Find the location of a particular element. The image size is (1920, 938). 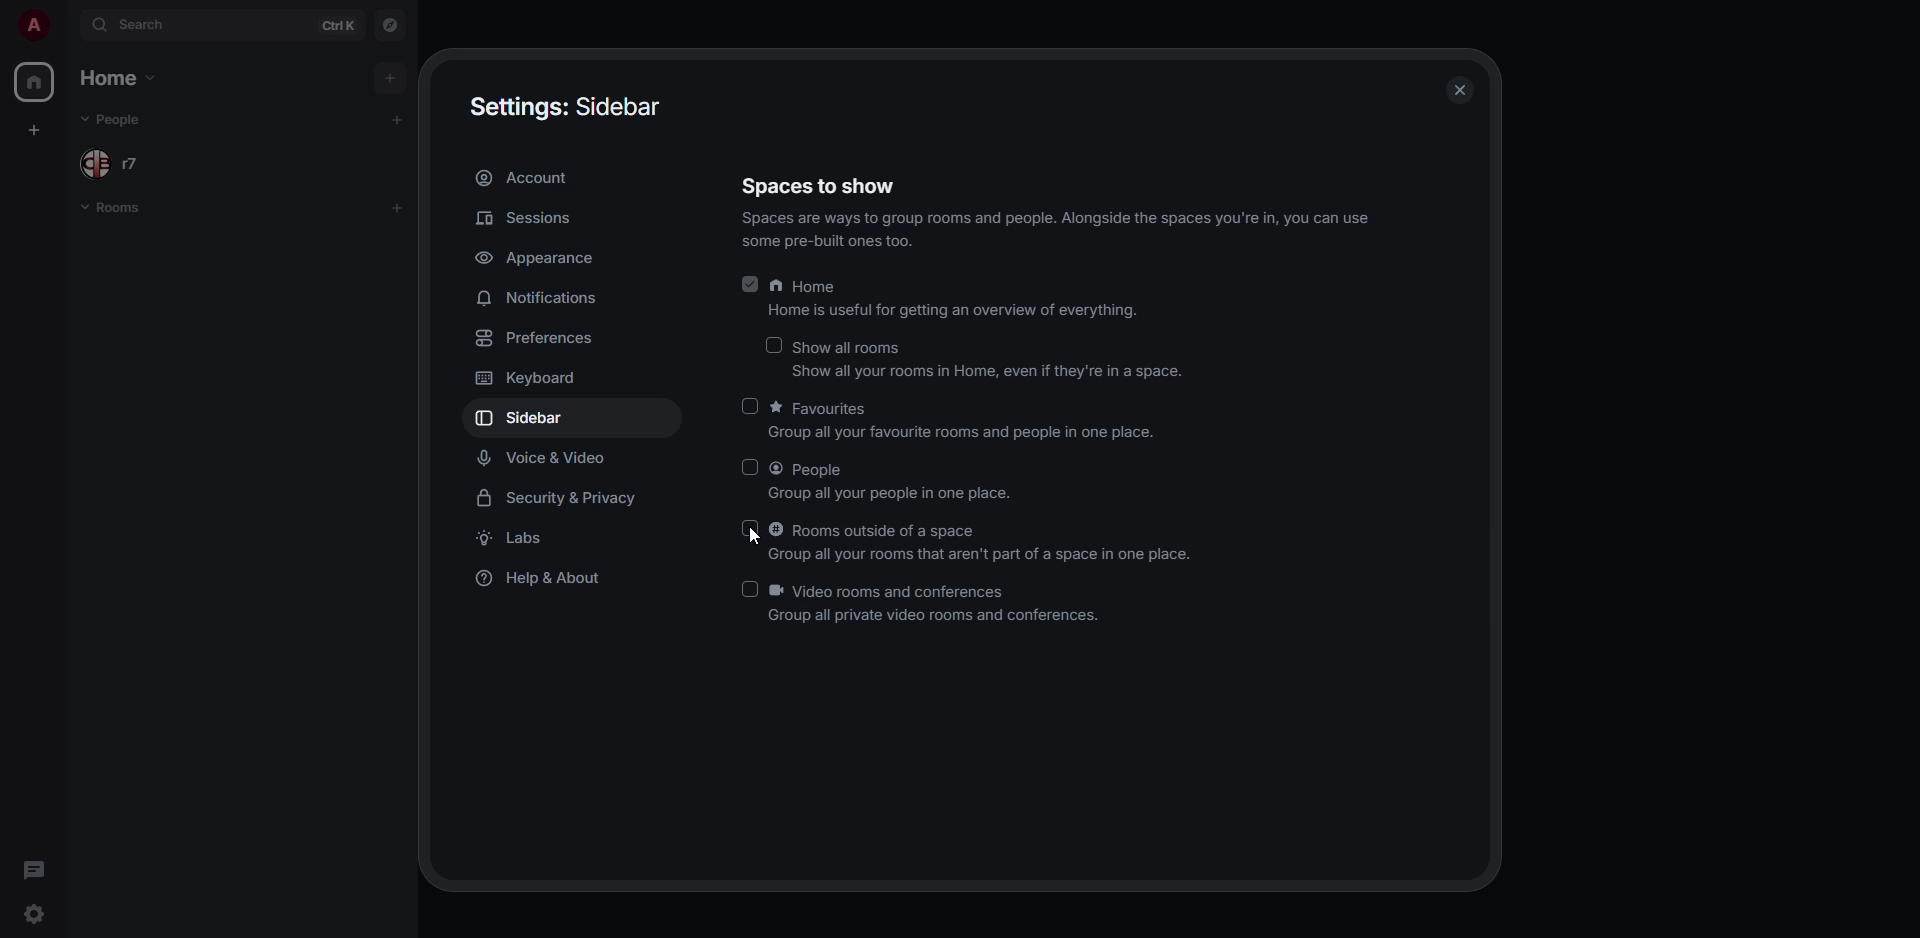

spaces to show is located at coordinates (1057, 211).